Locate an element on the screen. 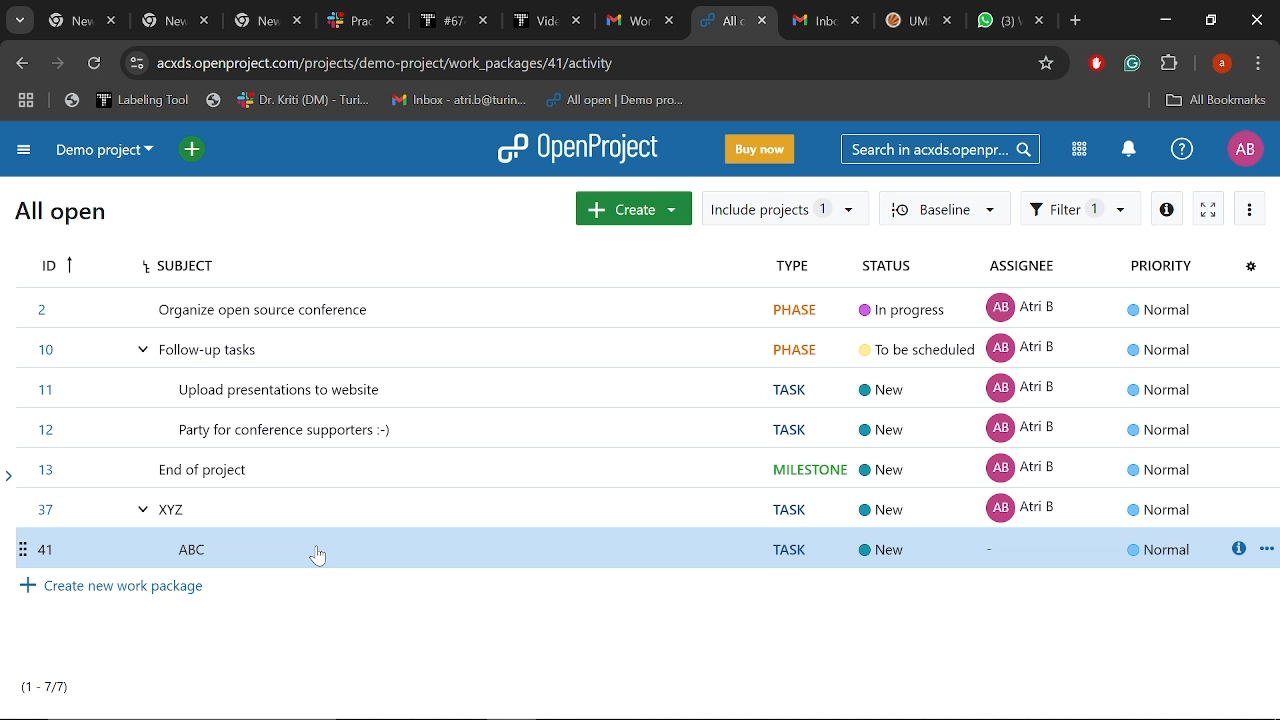 The width and height of the screenshot is (1280, 720). Bookmarked tabs is located at coordinates (388, 100).